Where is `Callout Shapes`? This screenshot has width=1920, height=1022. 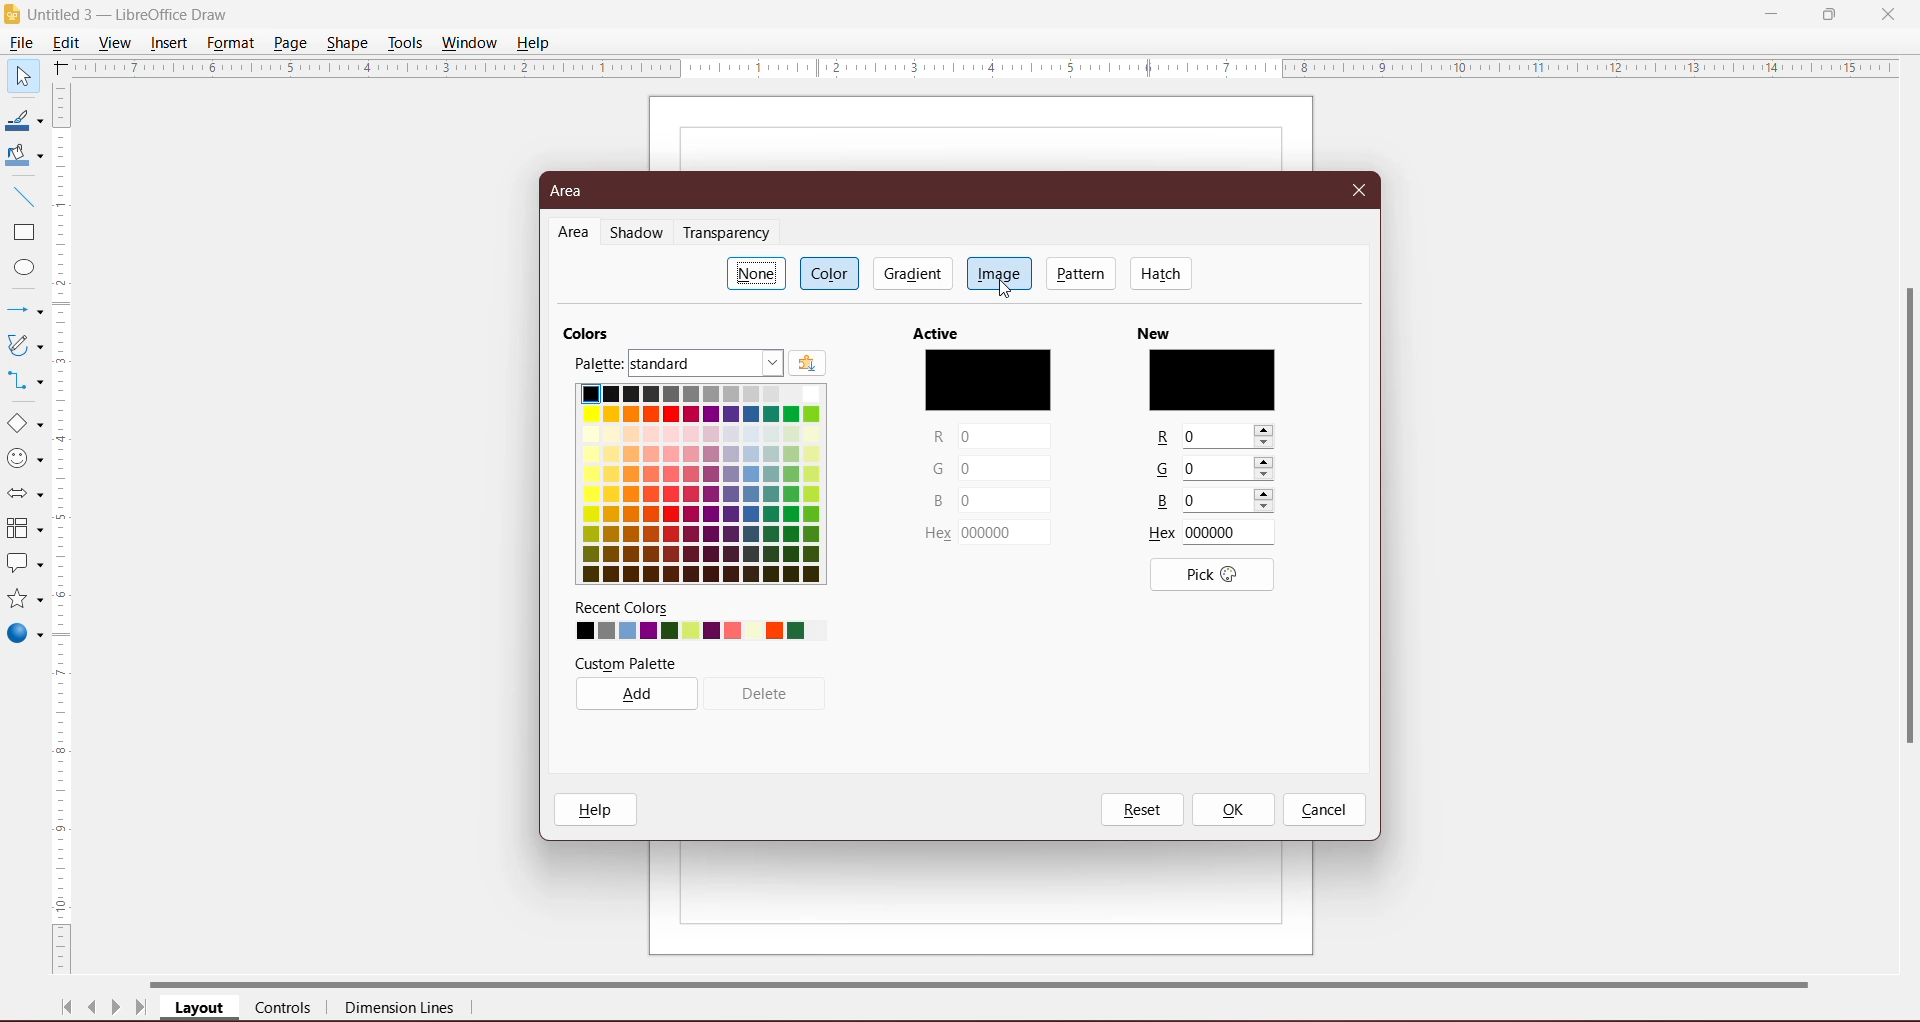 Callout Shapes is located at coordinates (23, 565).